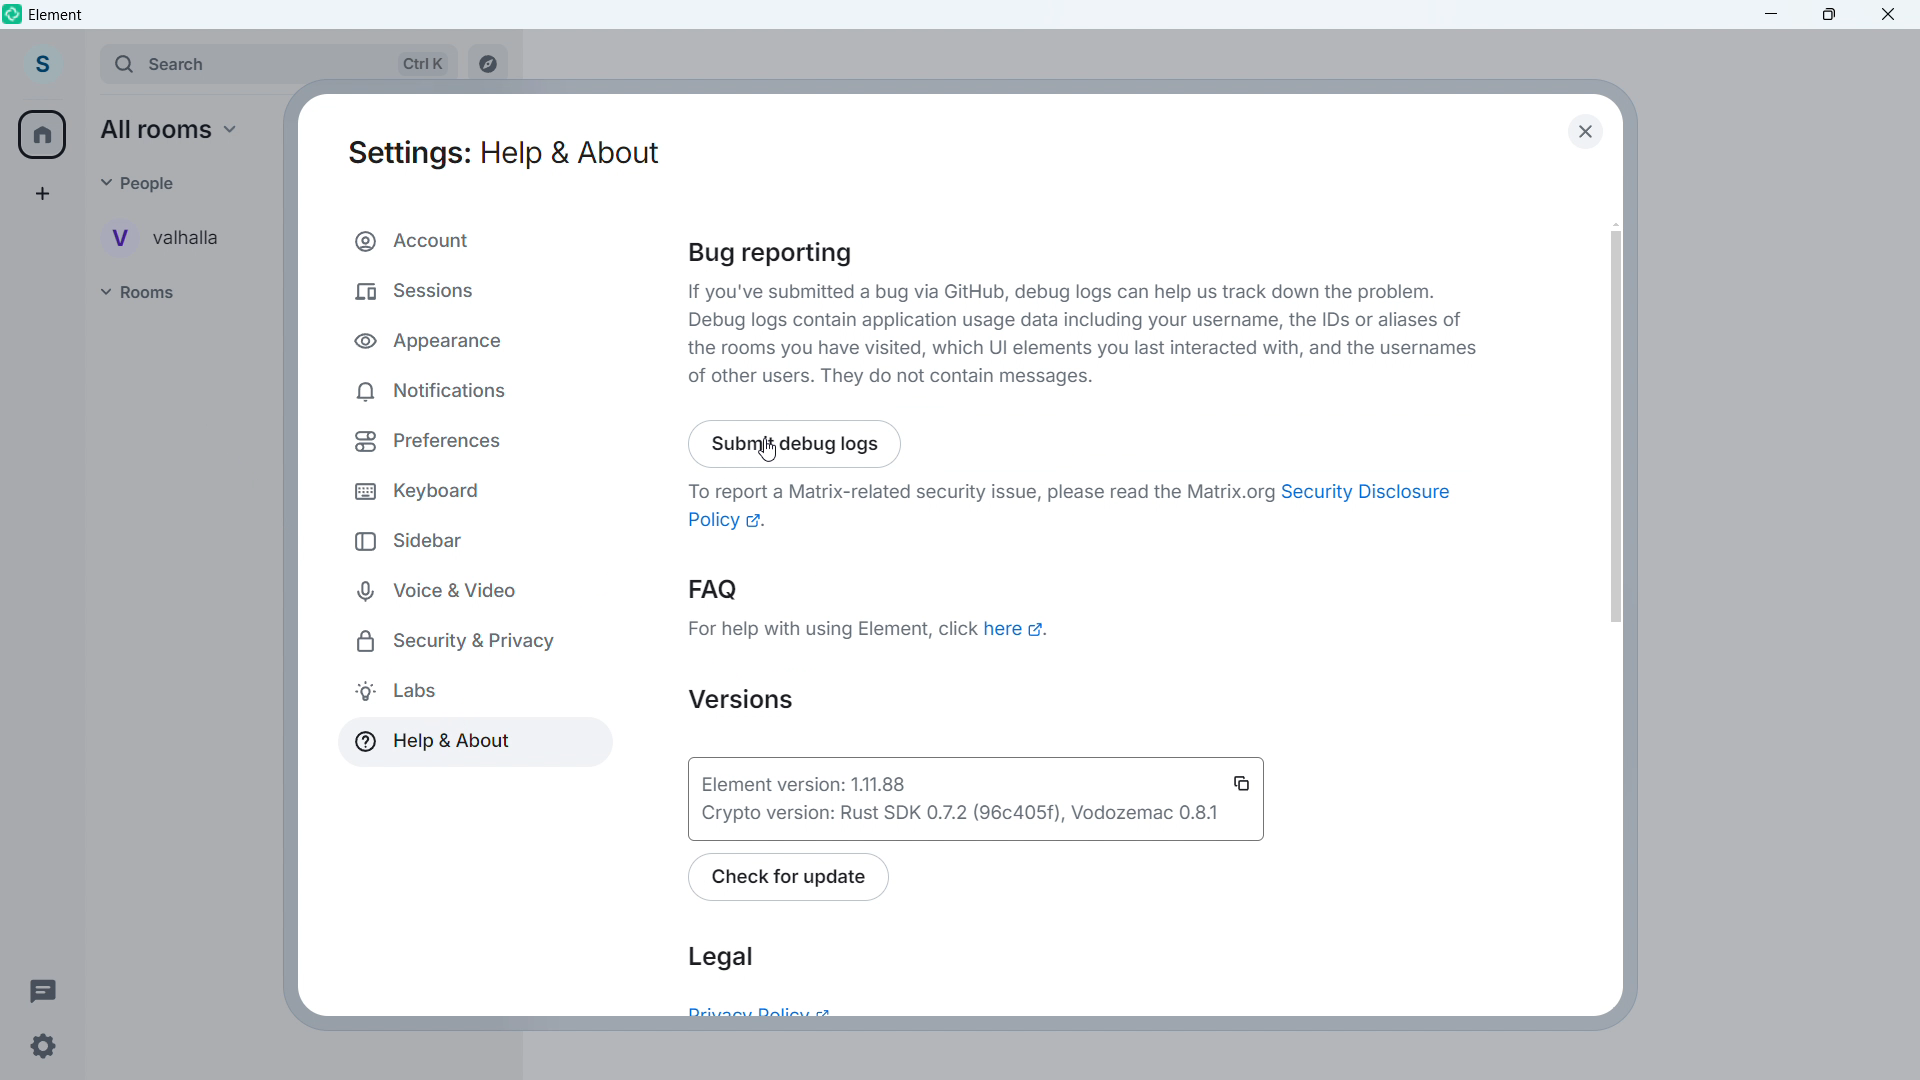  I want to click on Account , so click(462, 241).